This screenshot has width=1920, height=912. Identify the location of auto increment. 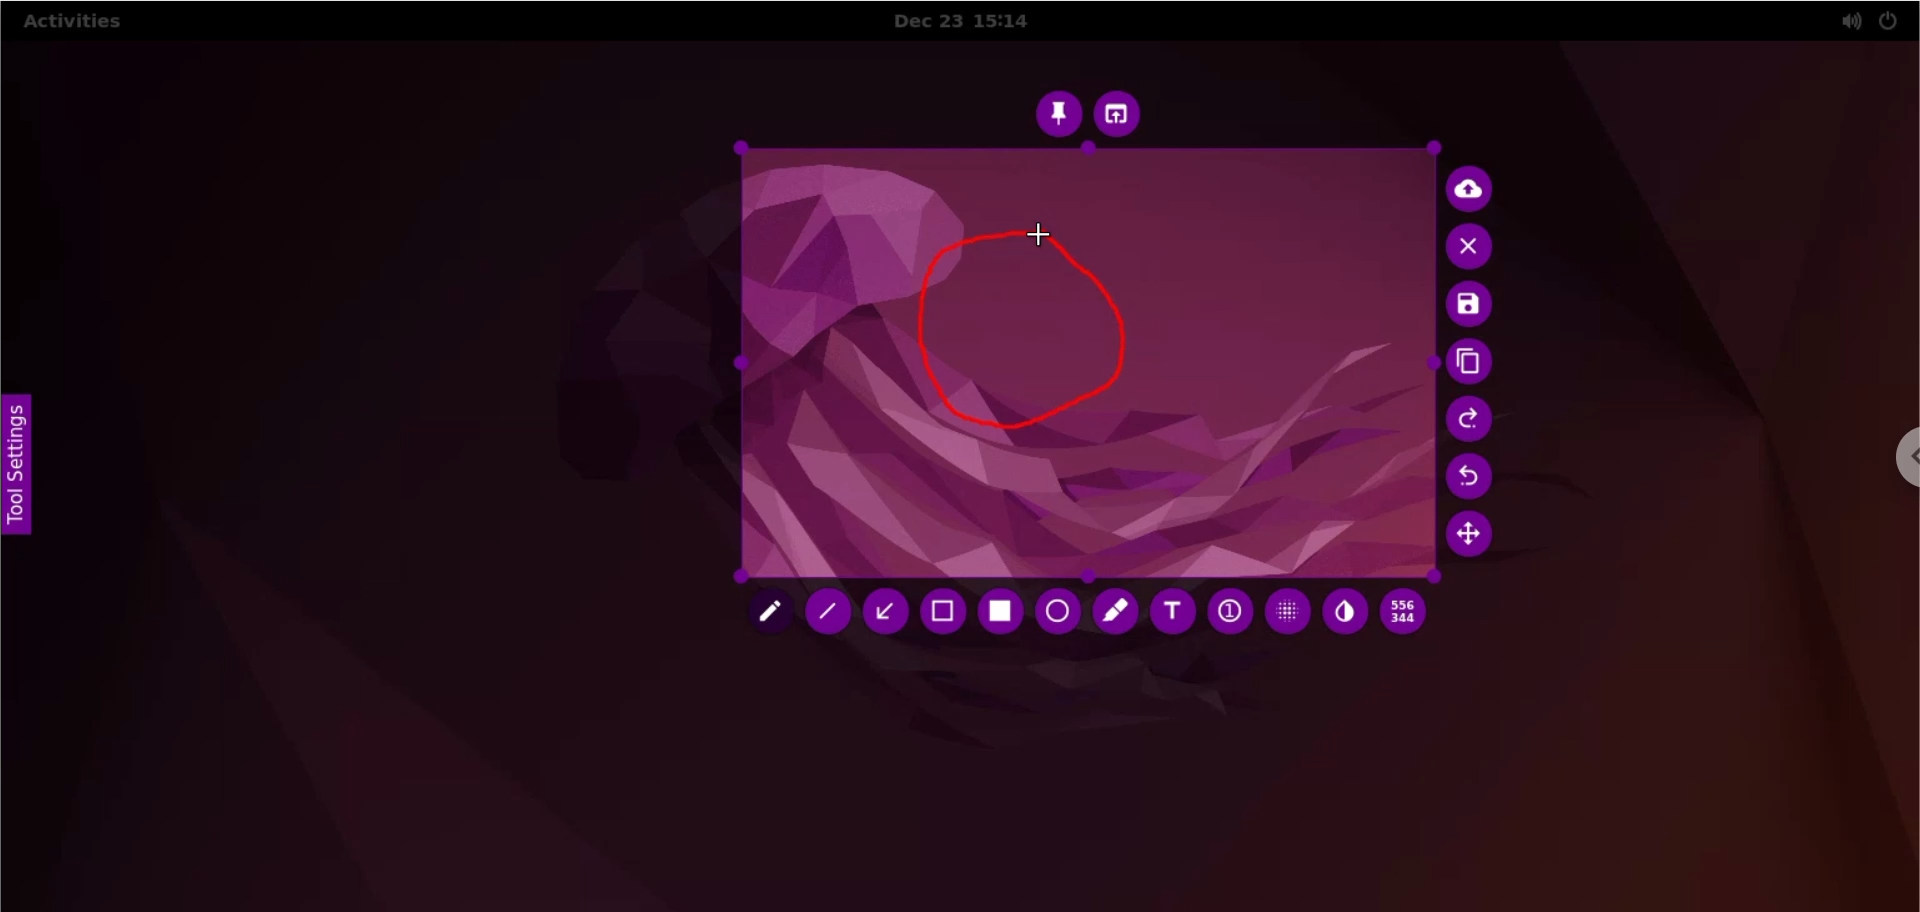
(1229, 611).